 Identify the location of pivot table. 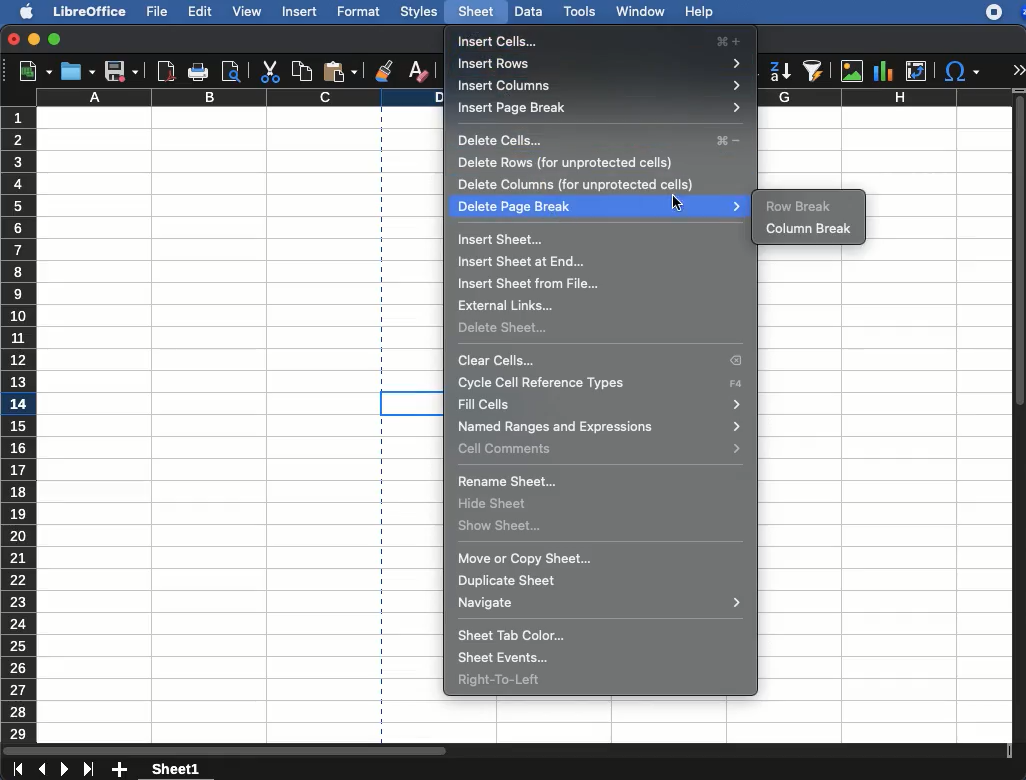
(919, 69).